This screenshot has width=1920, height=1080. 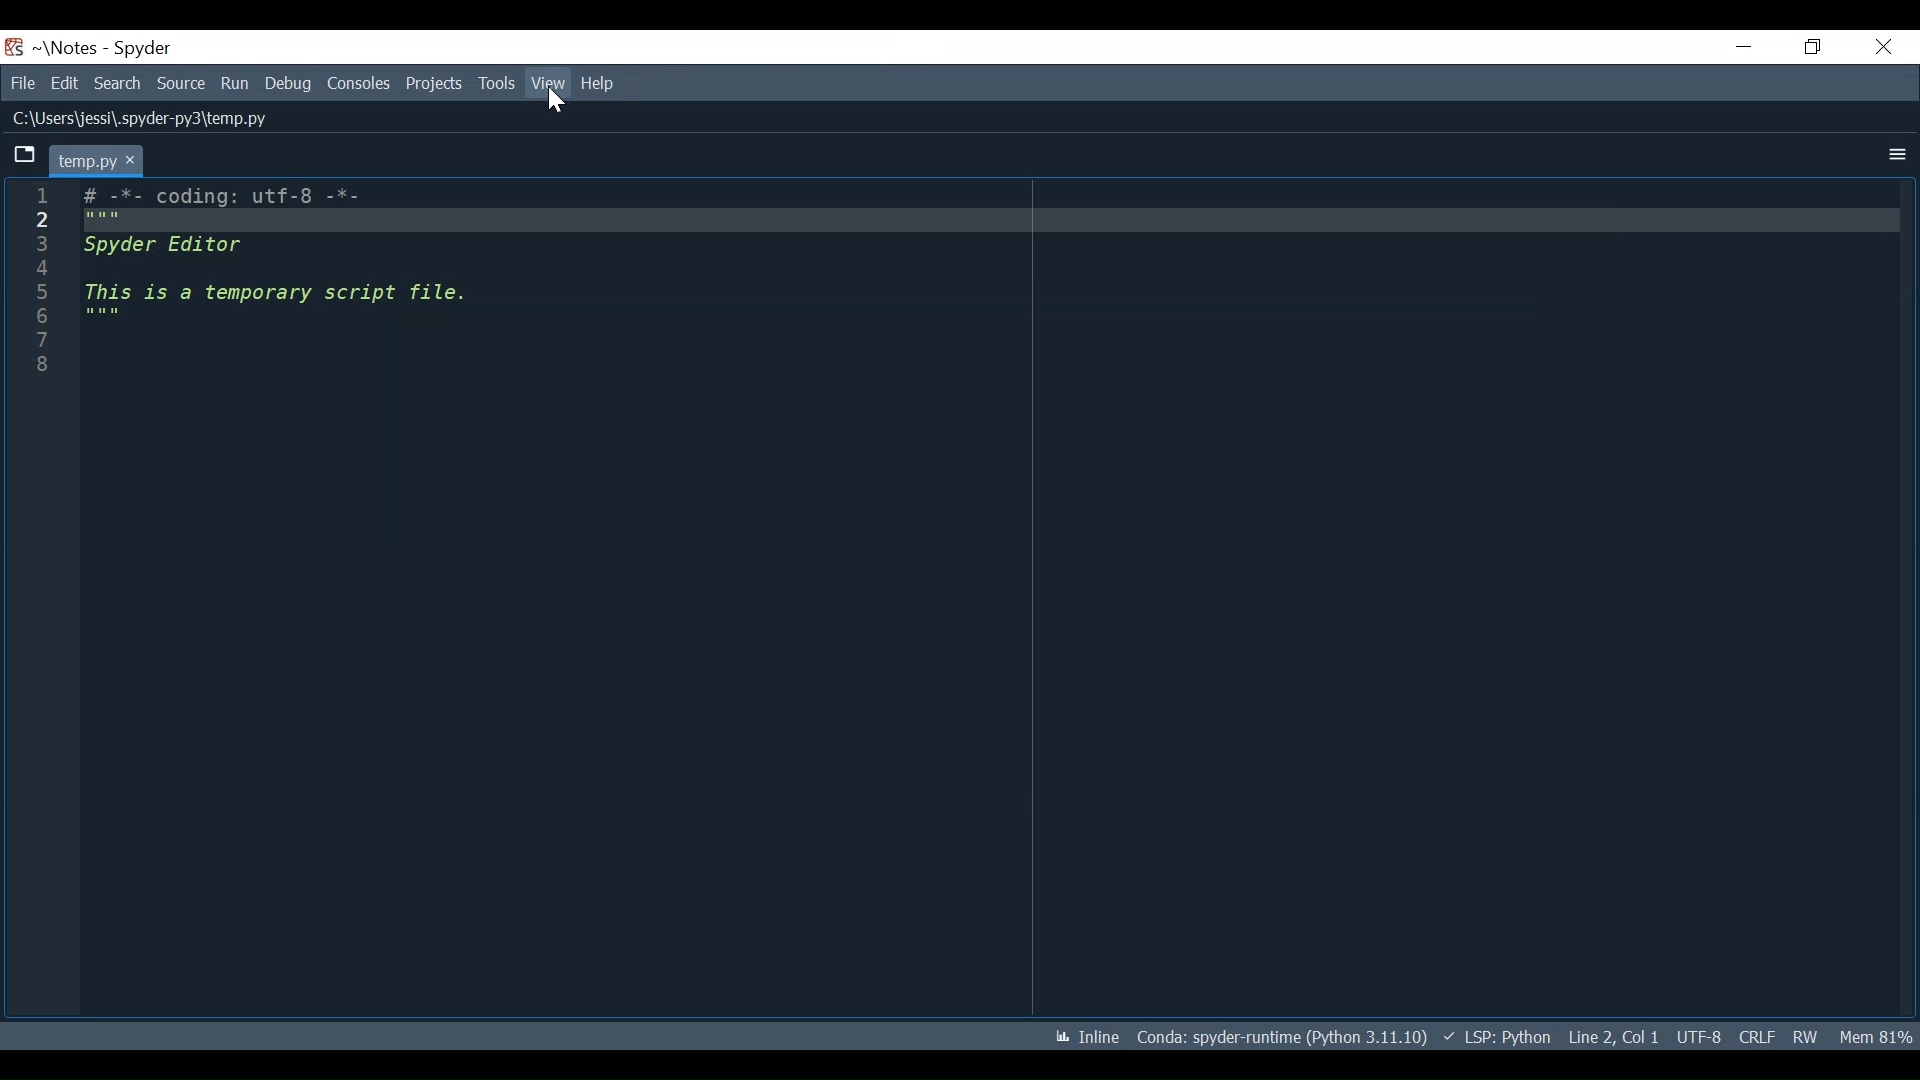 I want to click on Run, so click(x=236, y=83).